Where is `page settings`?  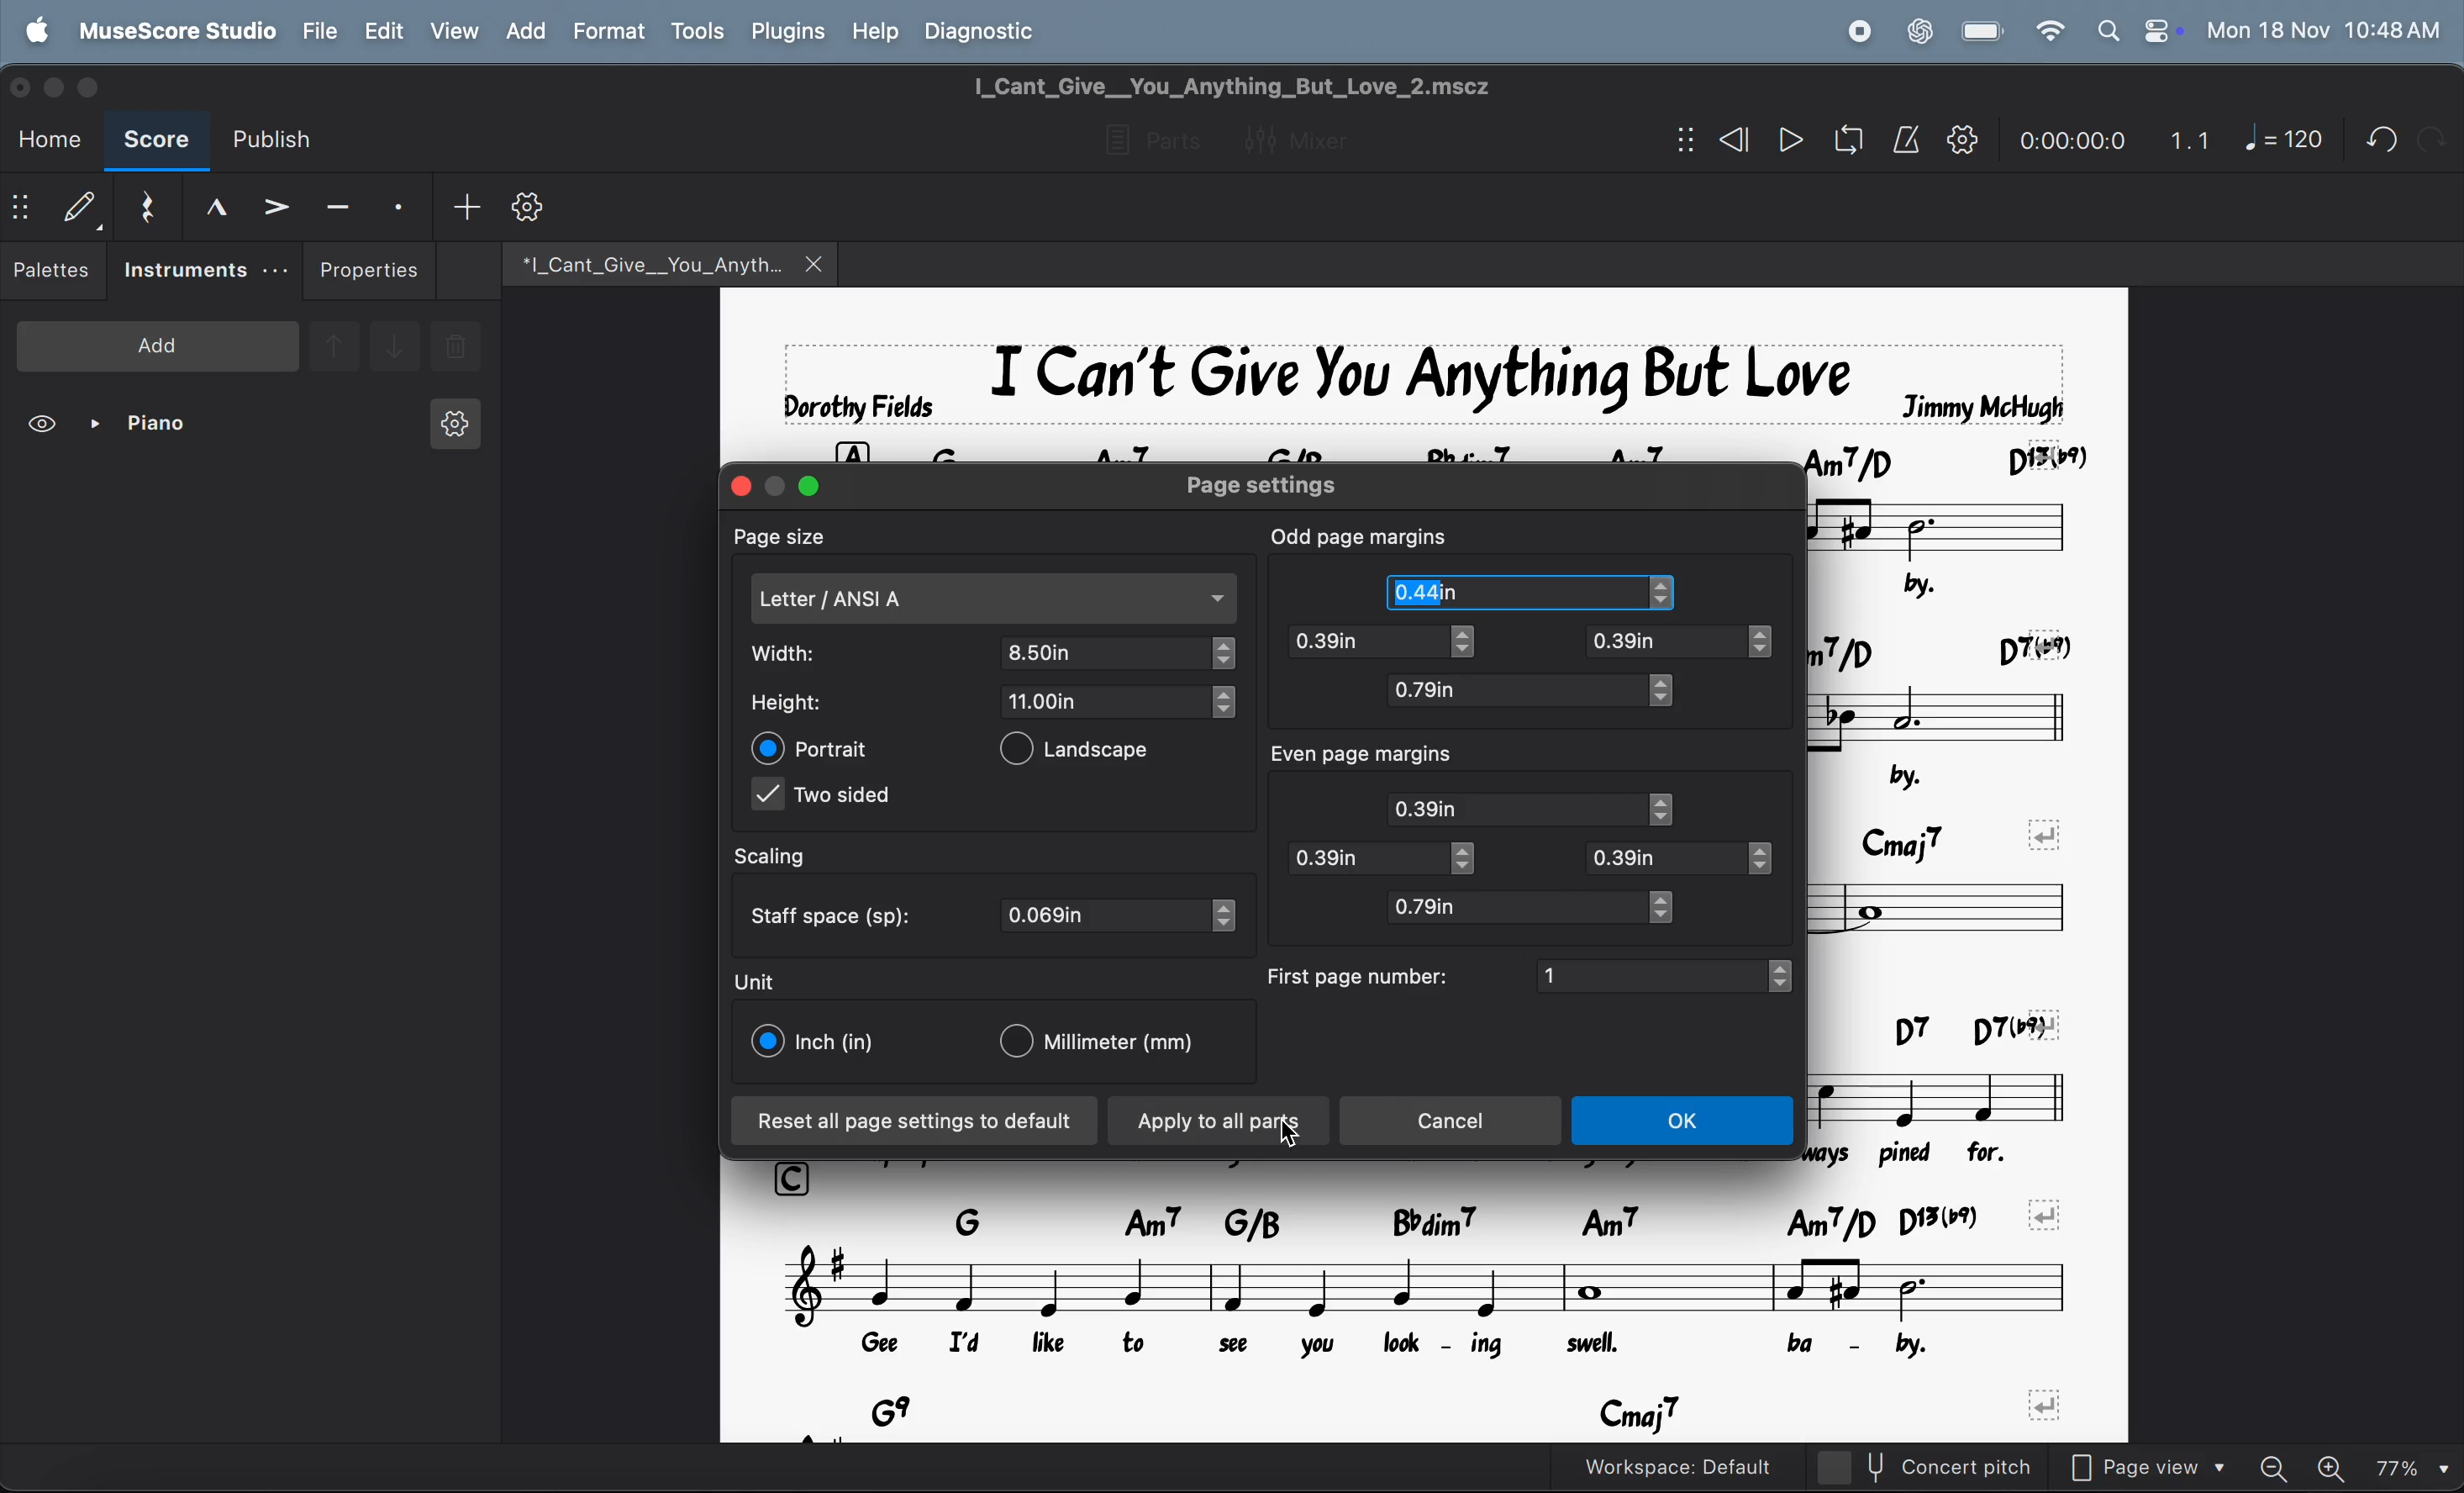 page settings is located at coordinates (1288, 485).